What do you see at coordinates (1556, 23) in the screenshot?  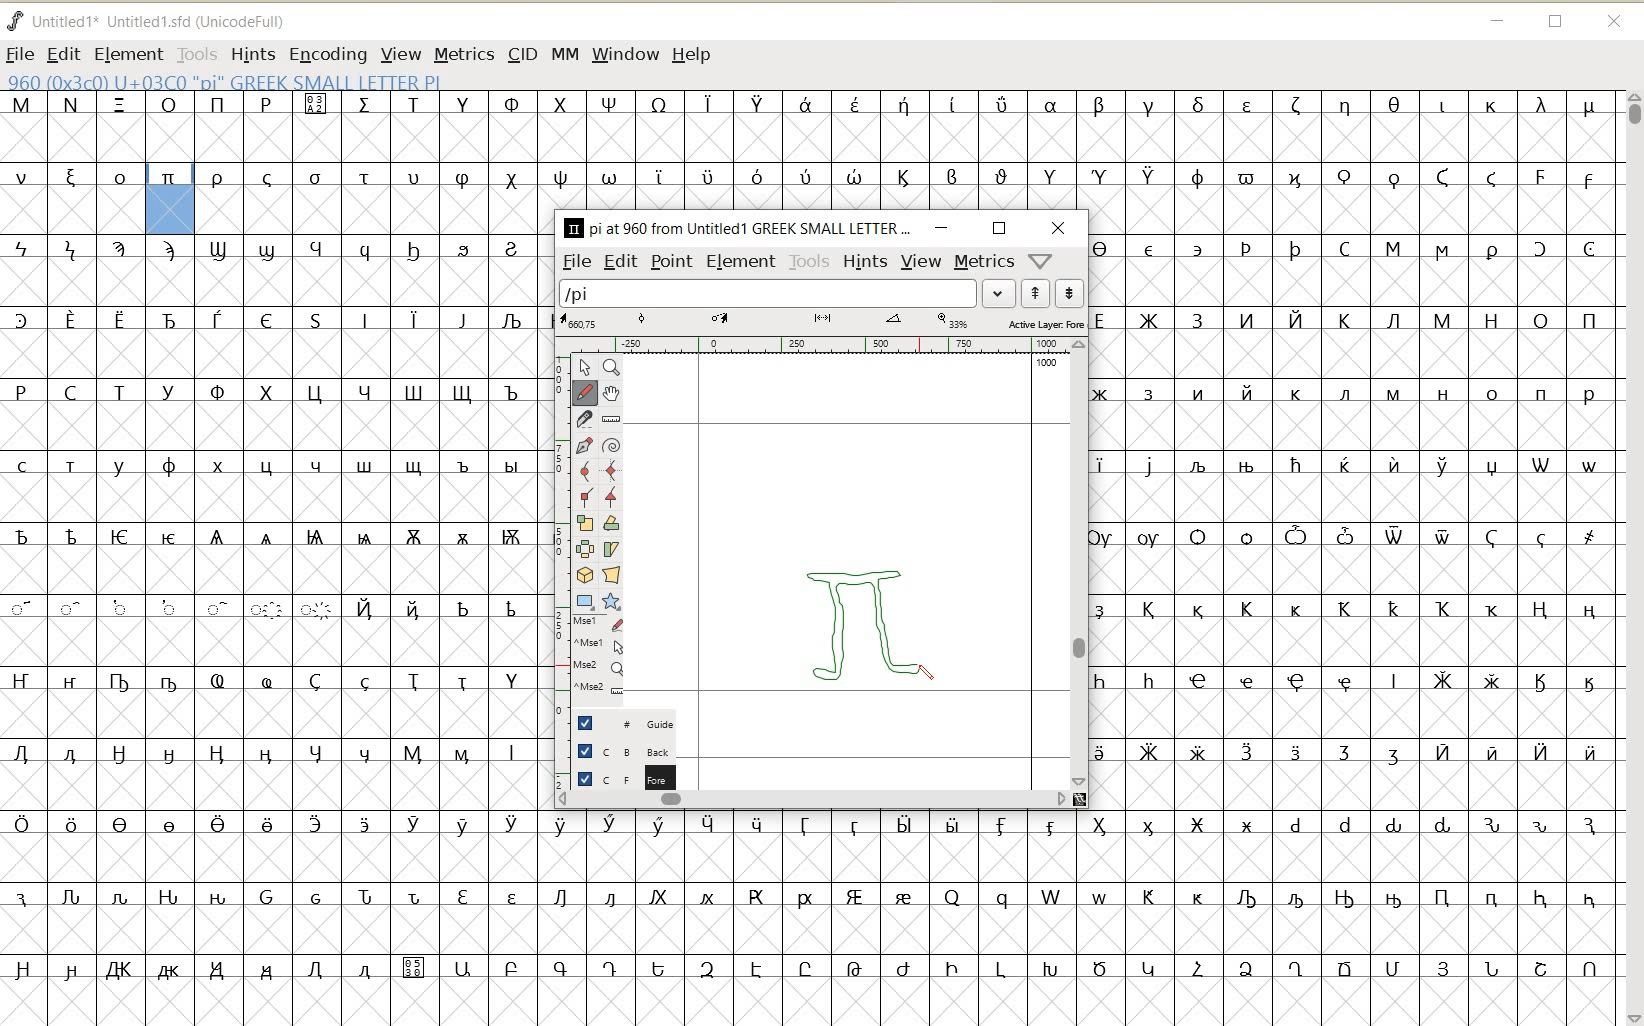 I see `RESTORE` at bounding box center [1556, 23].